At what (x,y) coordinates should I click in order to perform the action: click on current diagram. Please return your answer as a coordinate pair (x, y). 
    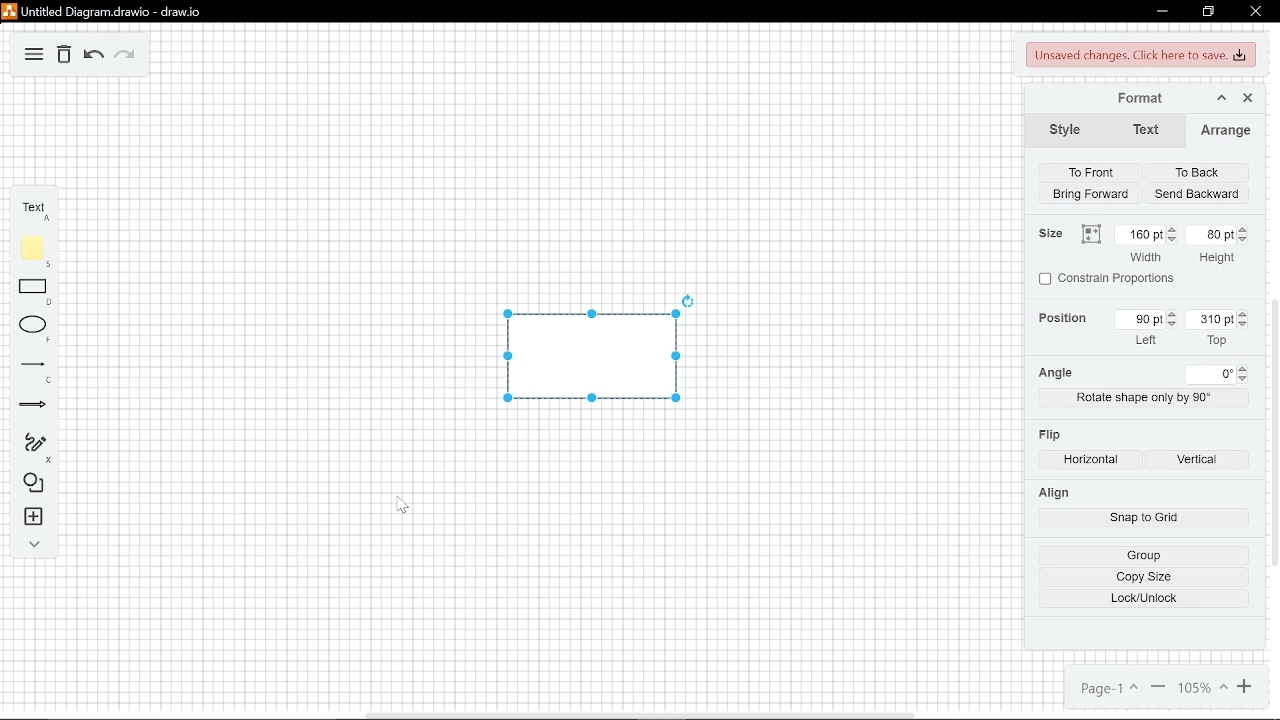
    Looking at the image, I should click on (589, 356).